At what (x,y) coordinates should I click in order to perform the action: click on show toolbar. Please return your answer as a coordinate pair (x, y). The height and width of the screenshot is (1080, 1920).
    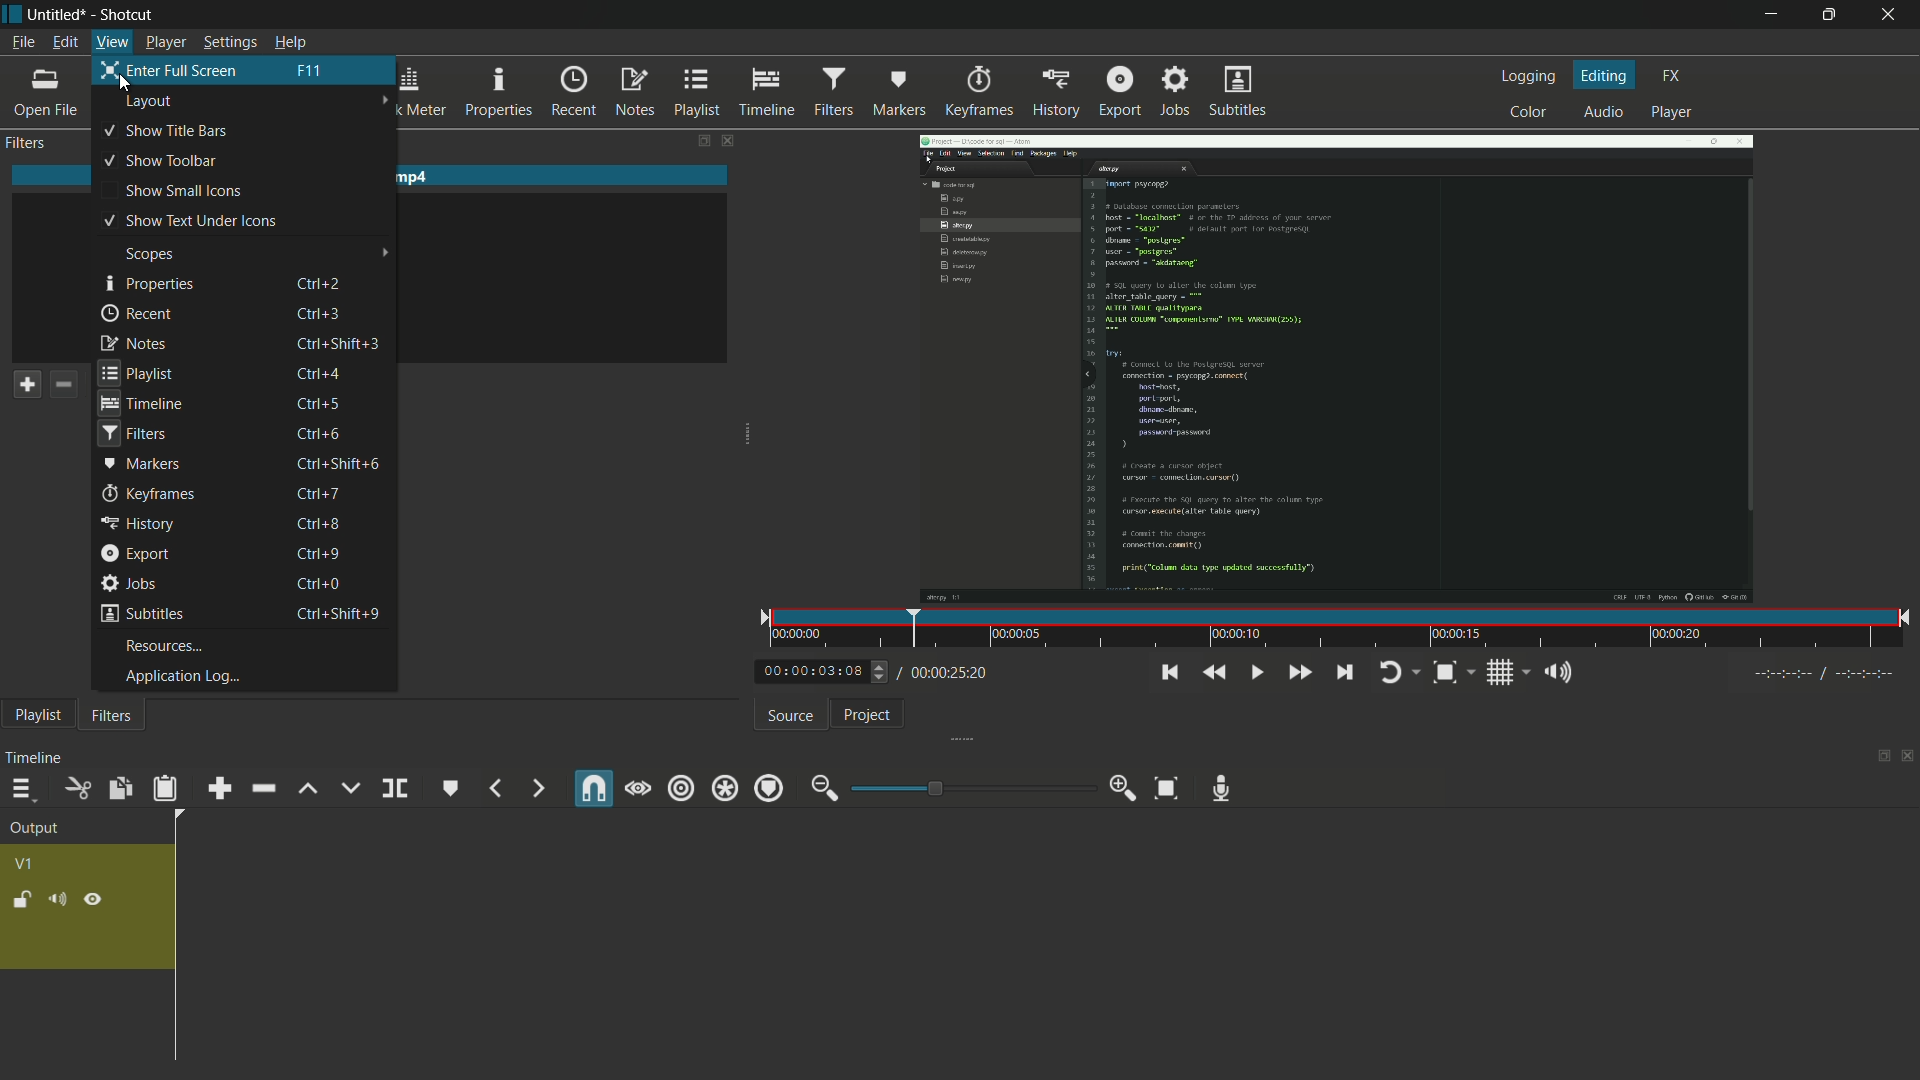
    Looking at the image, I should click on (160, 161).